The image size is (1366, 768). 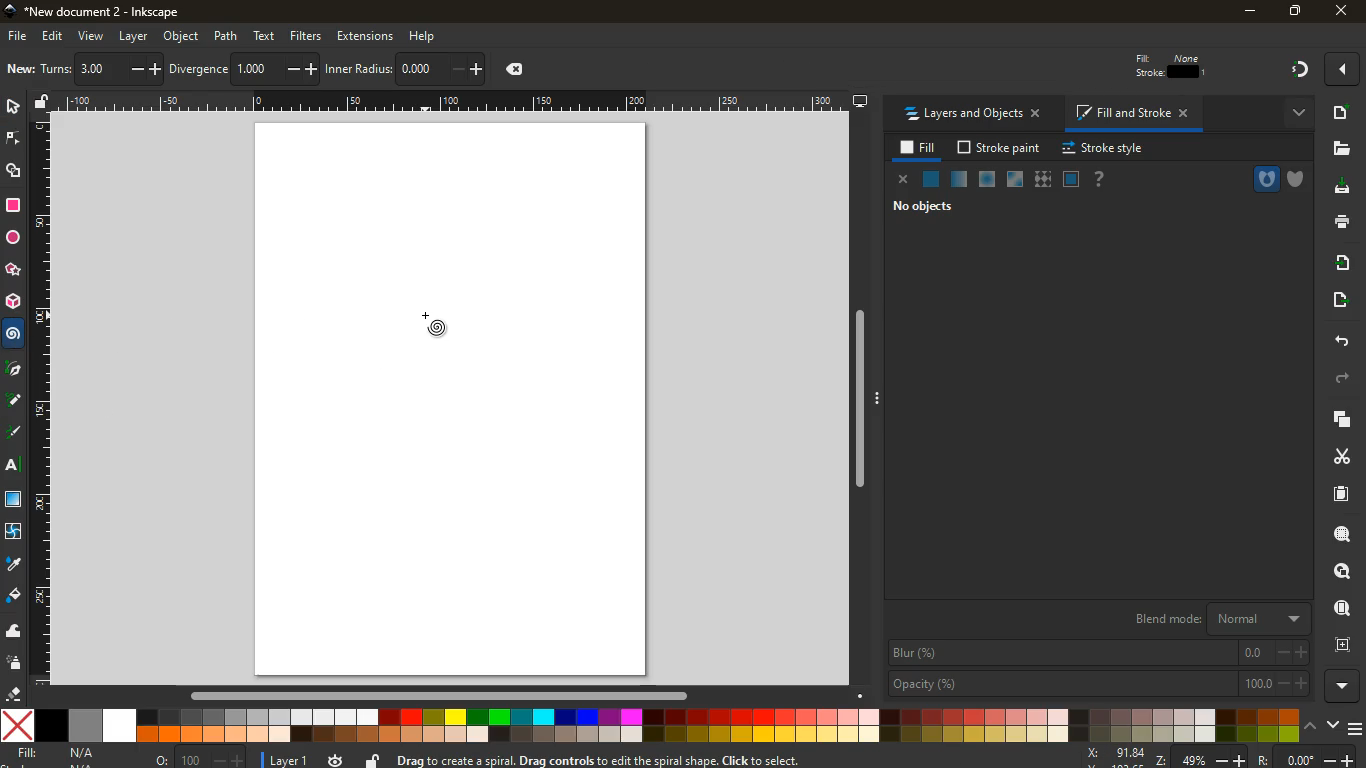 What do you see at coordinates (180, 36) in the screenshot?
I see `object` at bounding box center [180, 36].